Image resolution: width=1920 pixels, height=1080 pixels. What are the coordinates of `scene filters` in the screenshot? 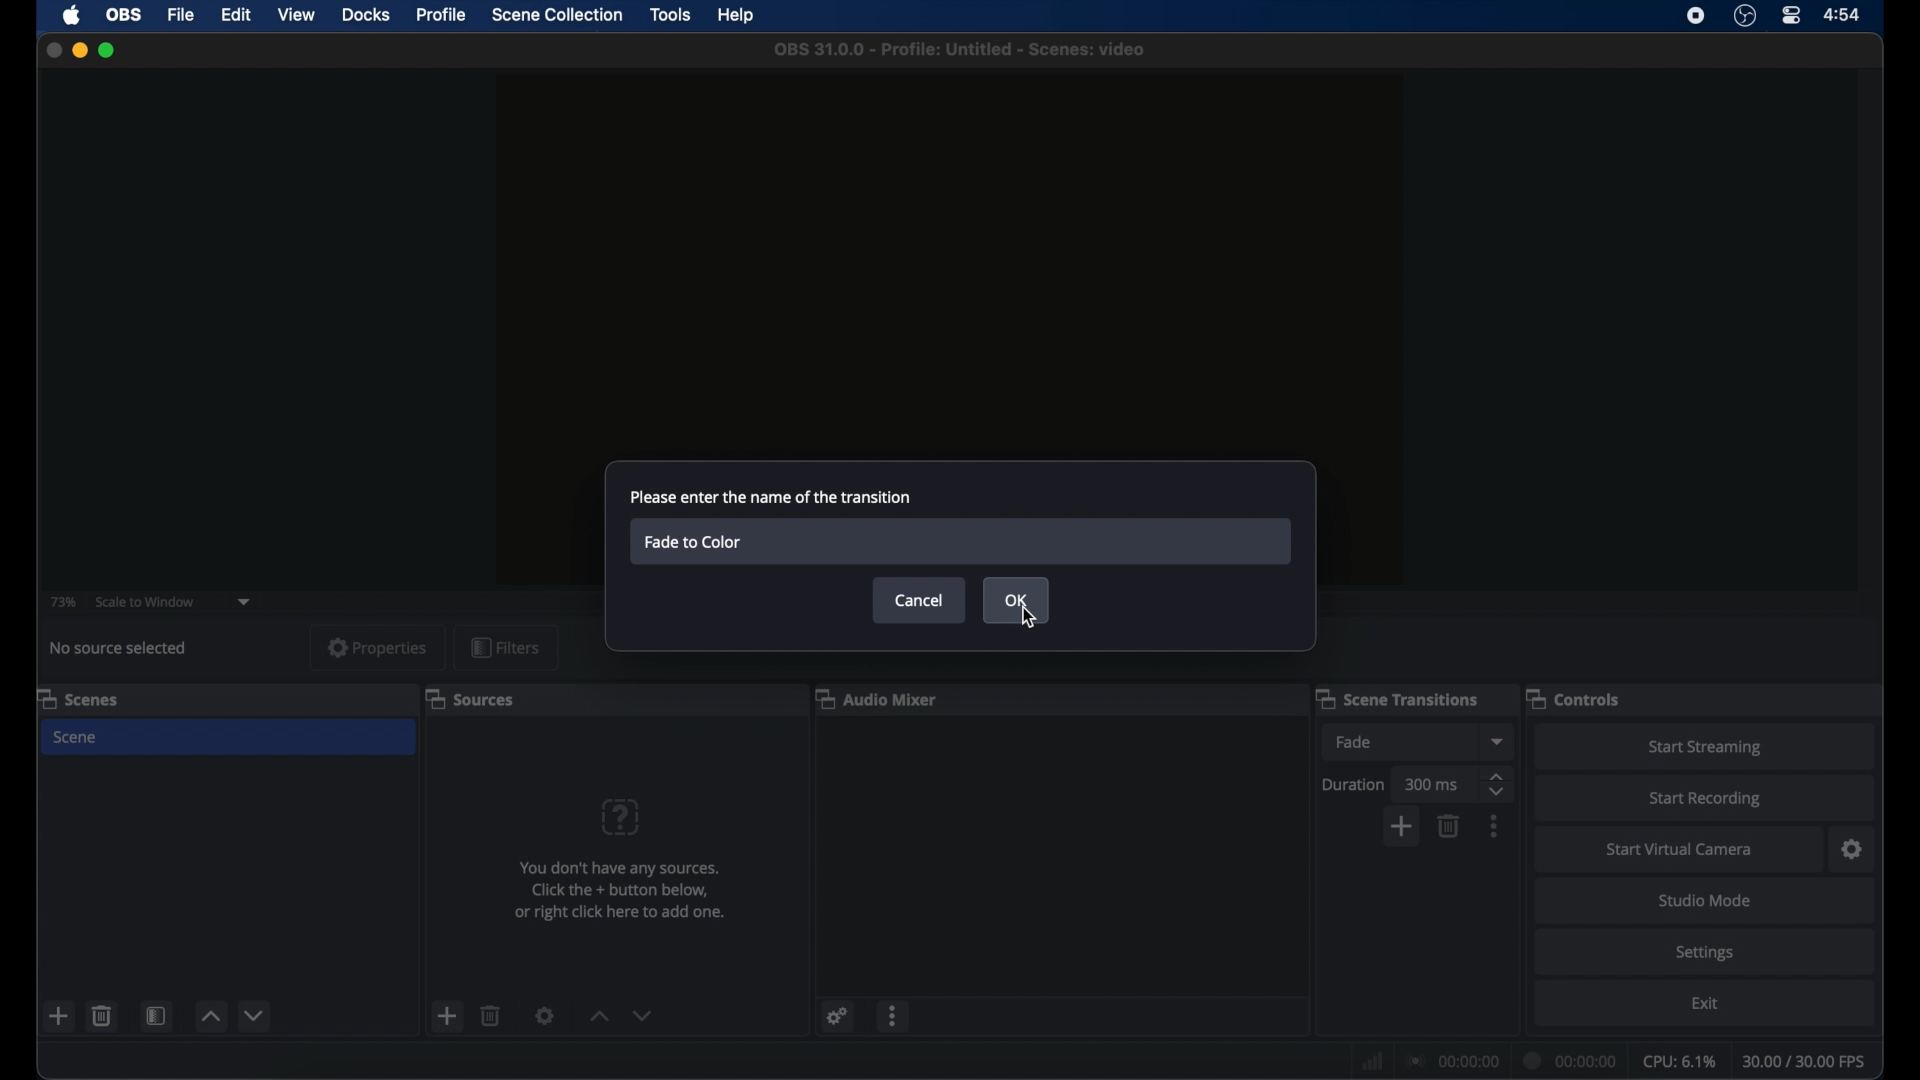 It's located at (156, 1015).